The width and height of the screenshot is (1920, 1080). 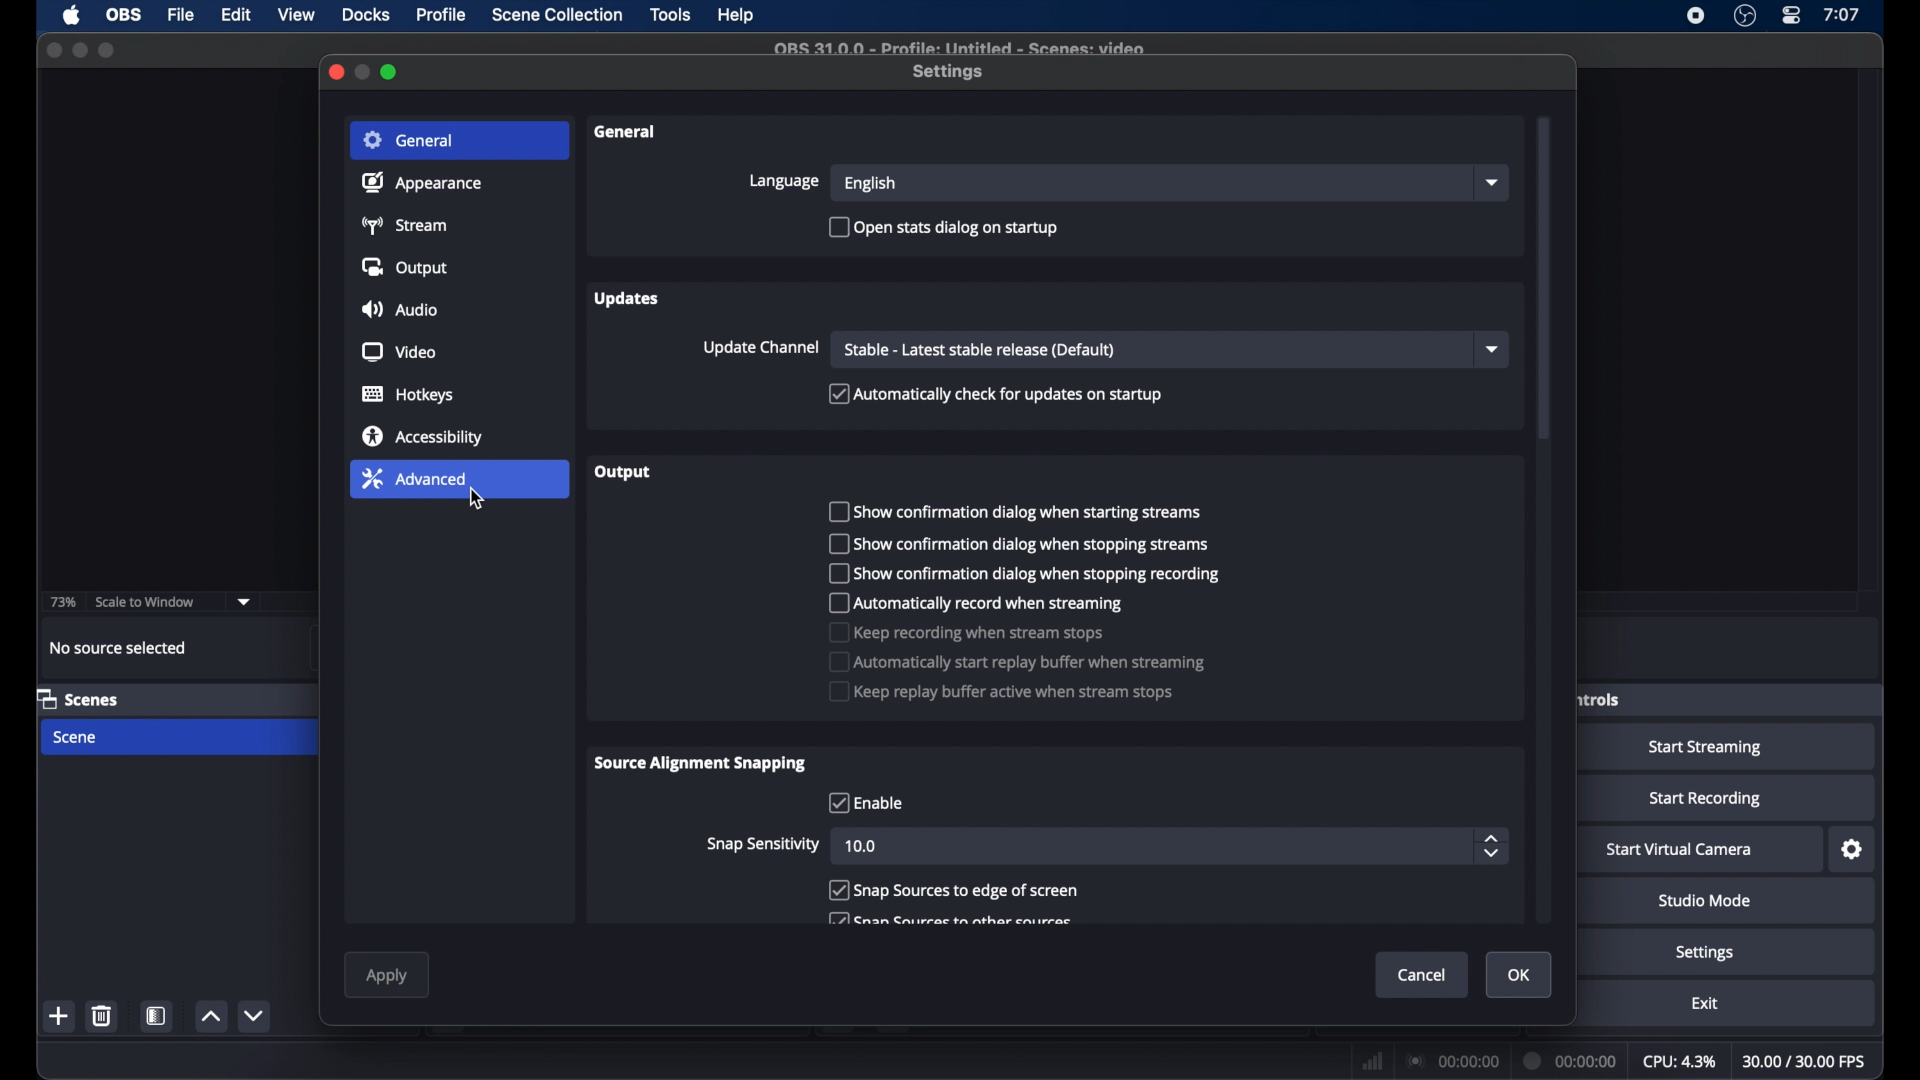 What do you see at coordinates (235, 14) in the screenshot?
I see `edit` at bounding box center [235, 14].